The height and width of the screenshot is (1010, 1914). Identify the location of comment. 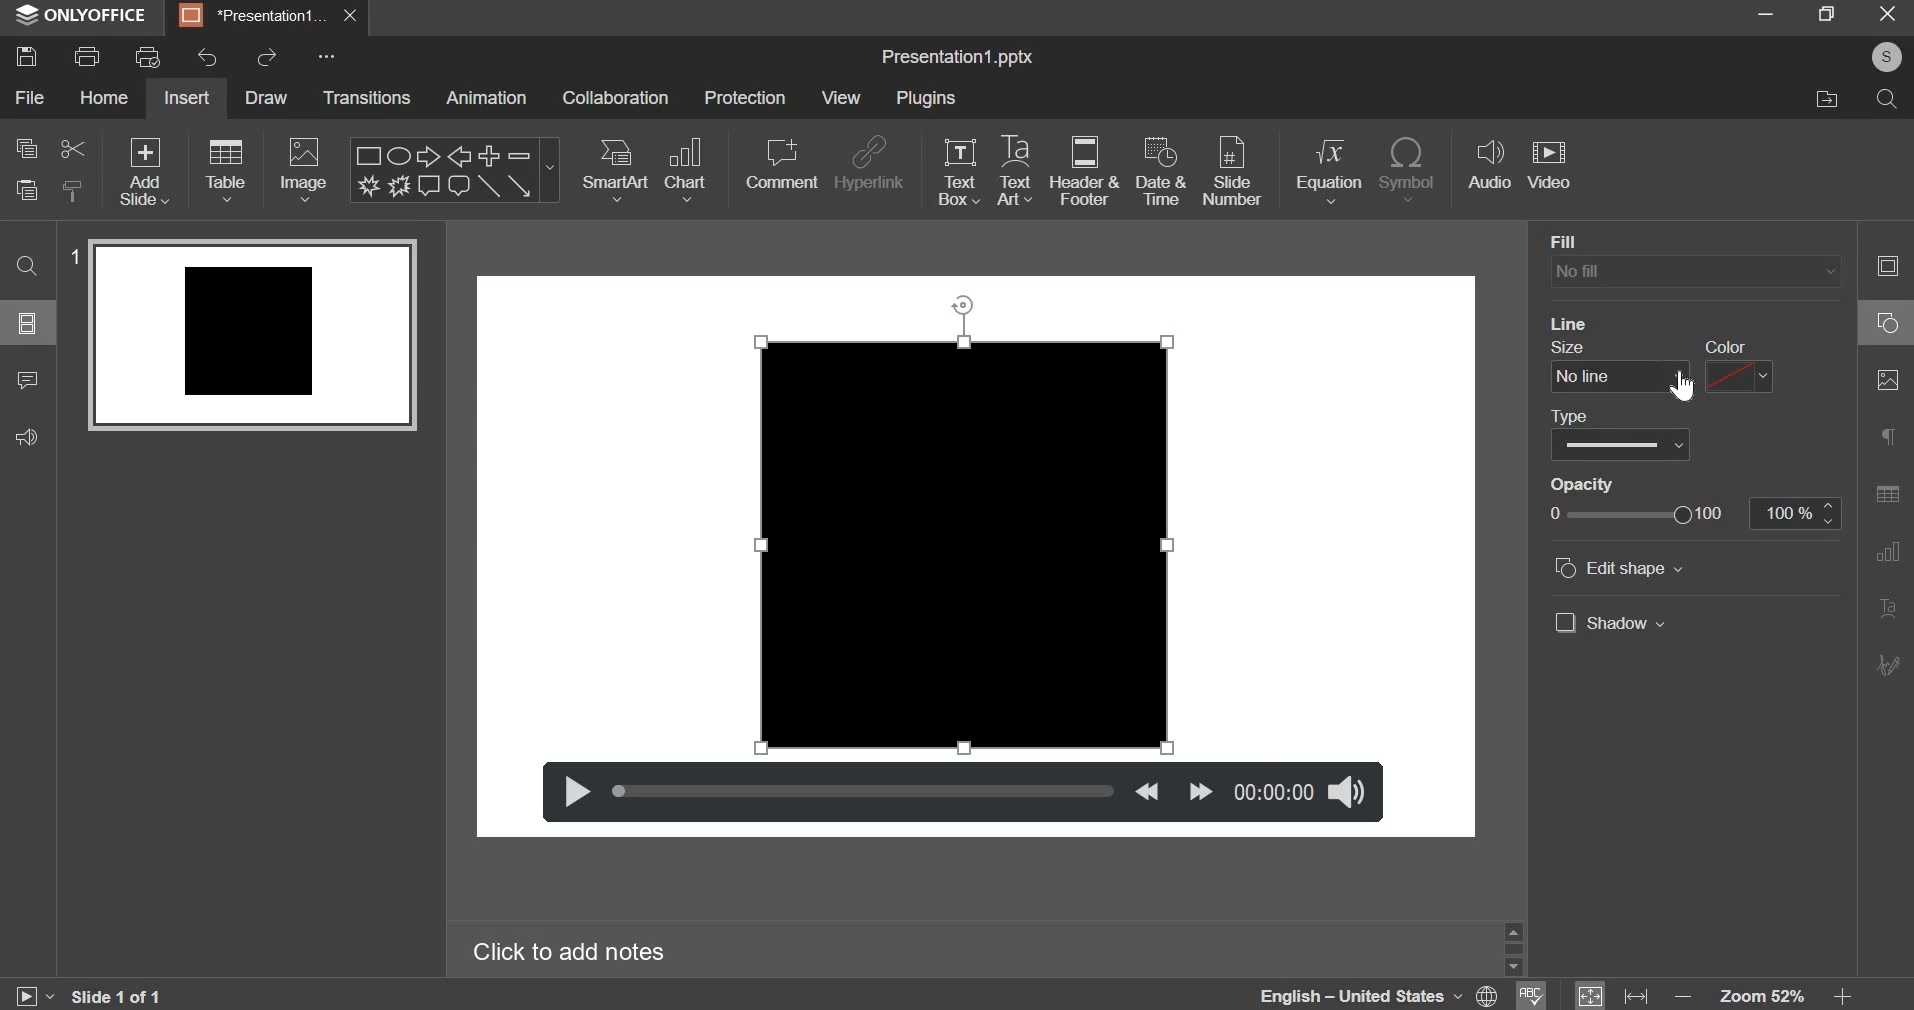
(781, 165).